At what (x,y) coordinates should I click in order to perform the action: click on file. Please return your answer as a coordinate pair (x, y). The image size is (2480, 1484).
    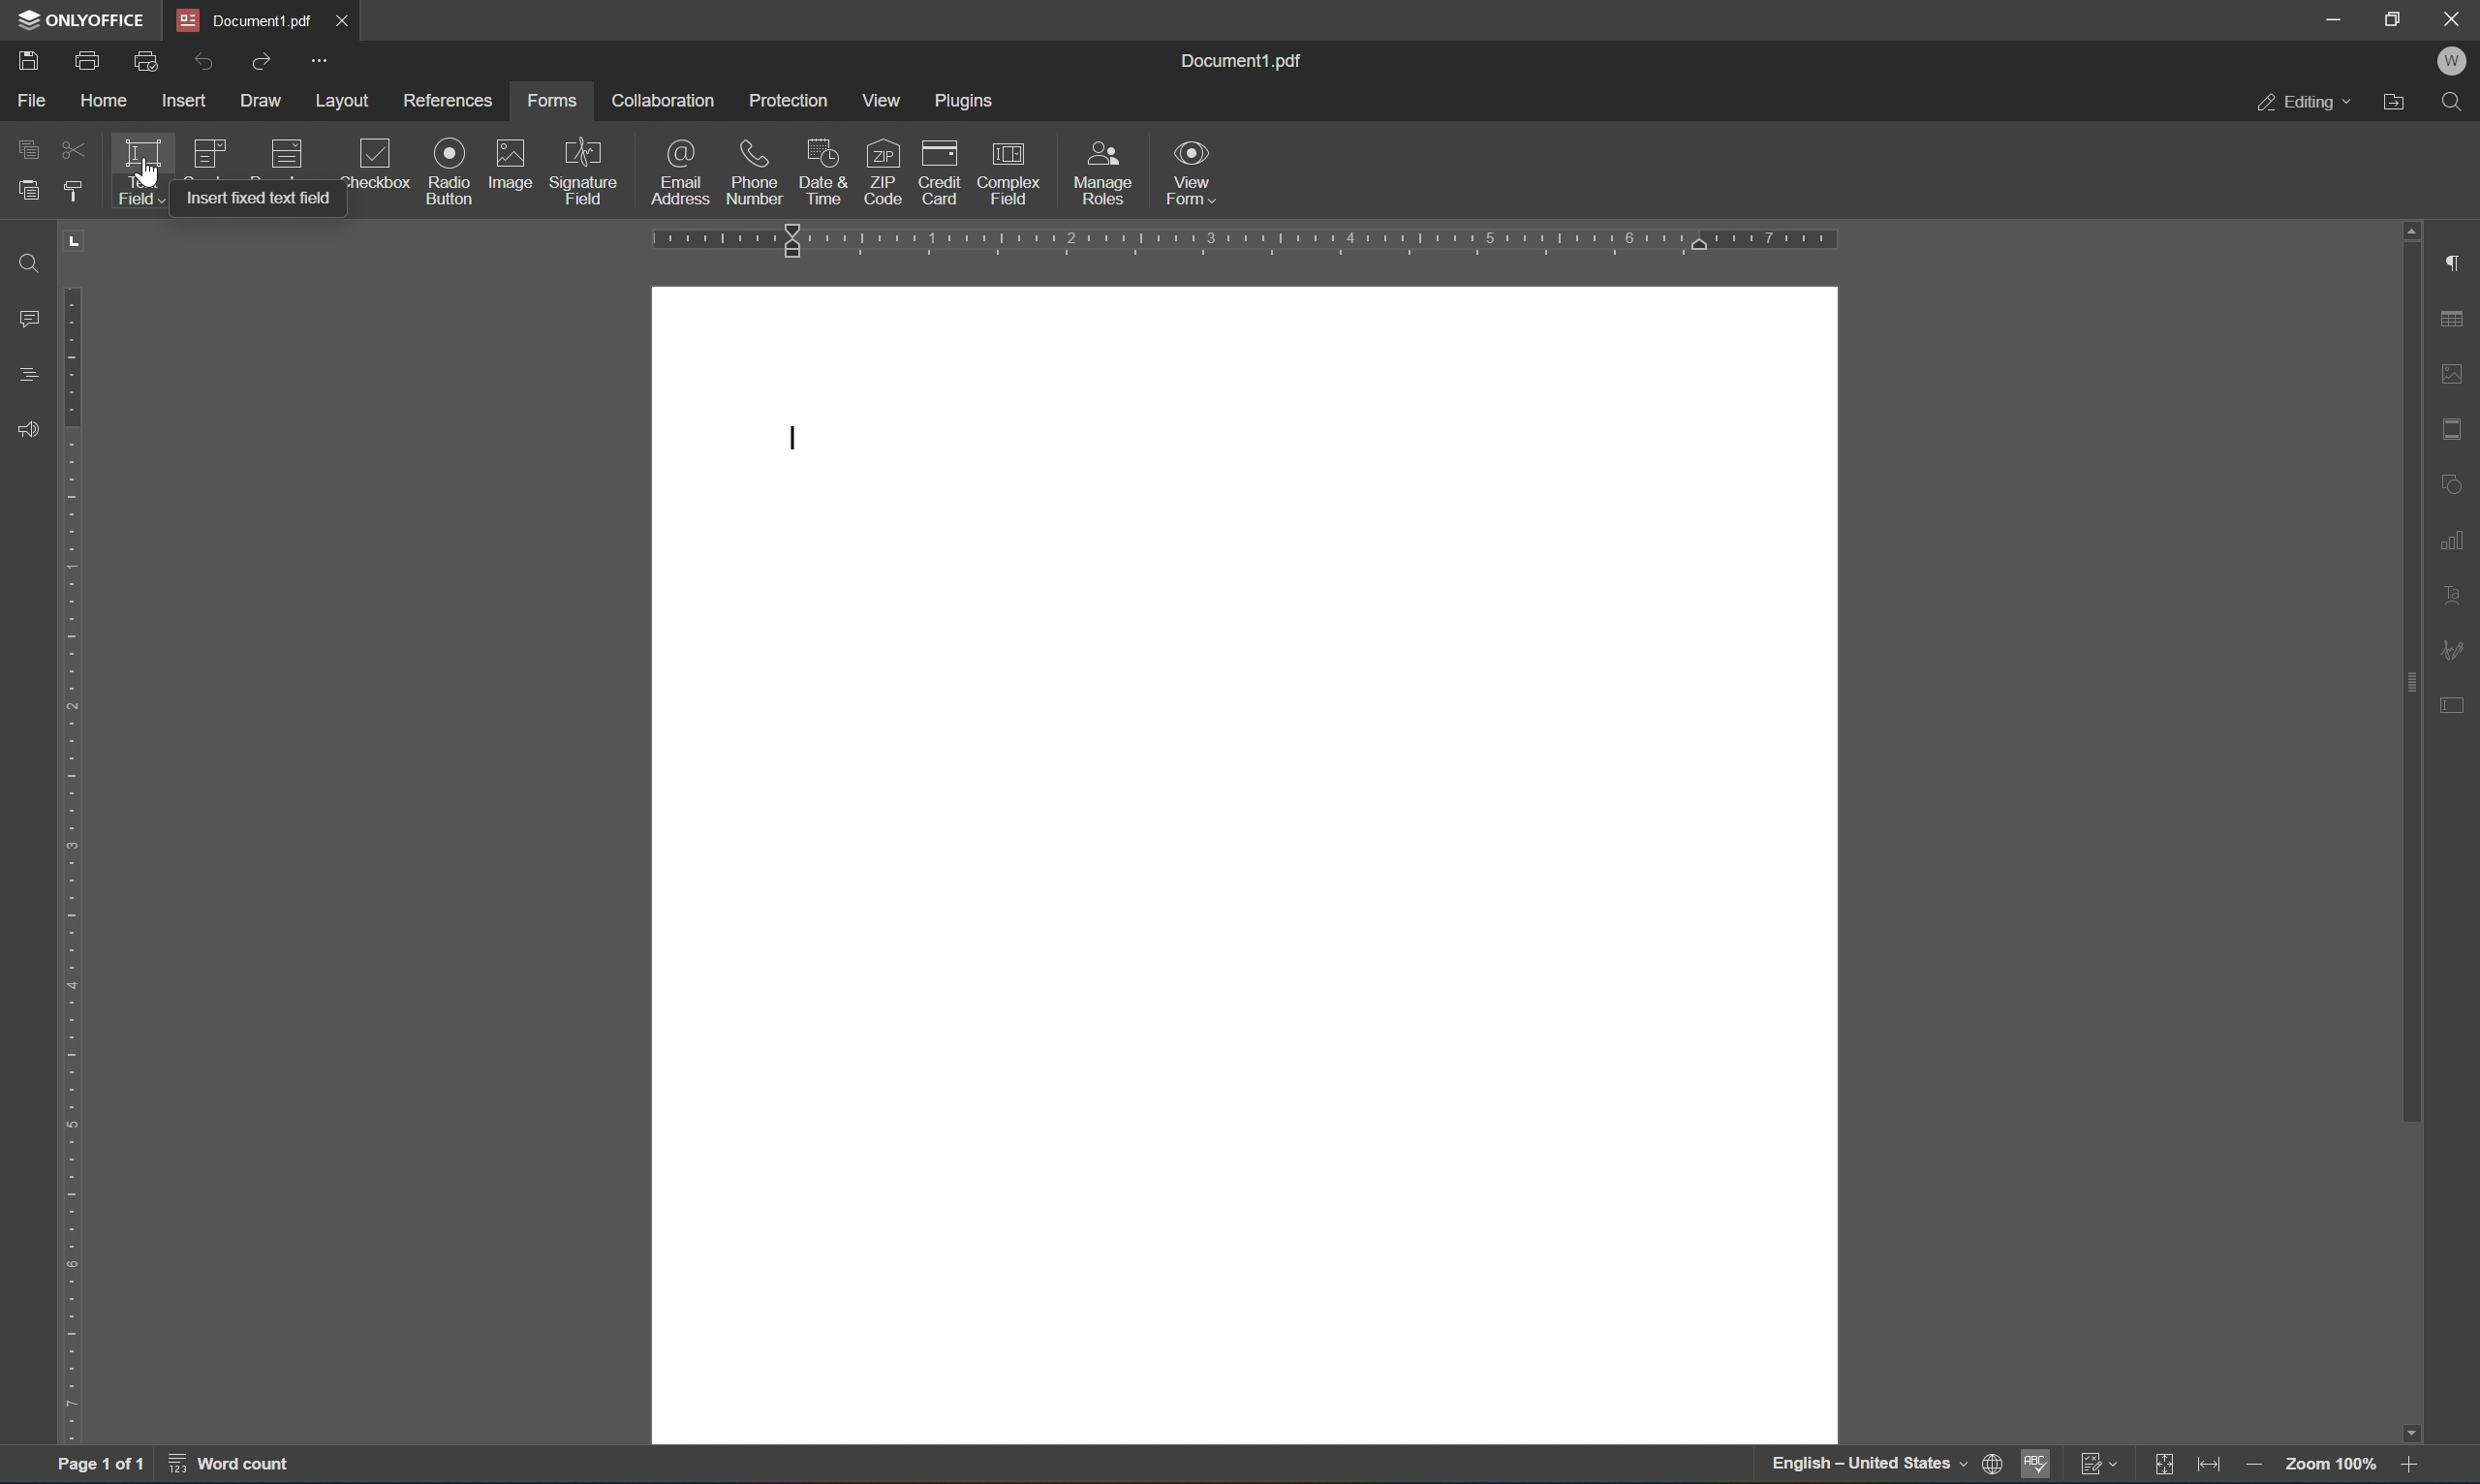
    Looking at the image, I should click on (30, 99).